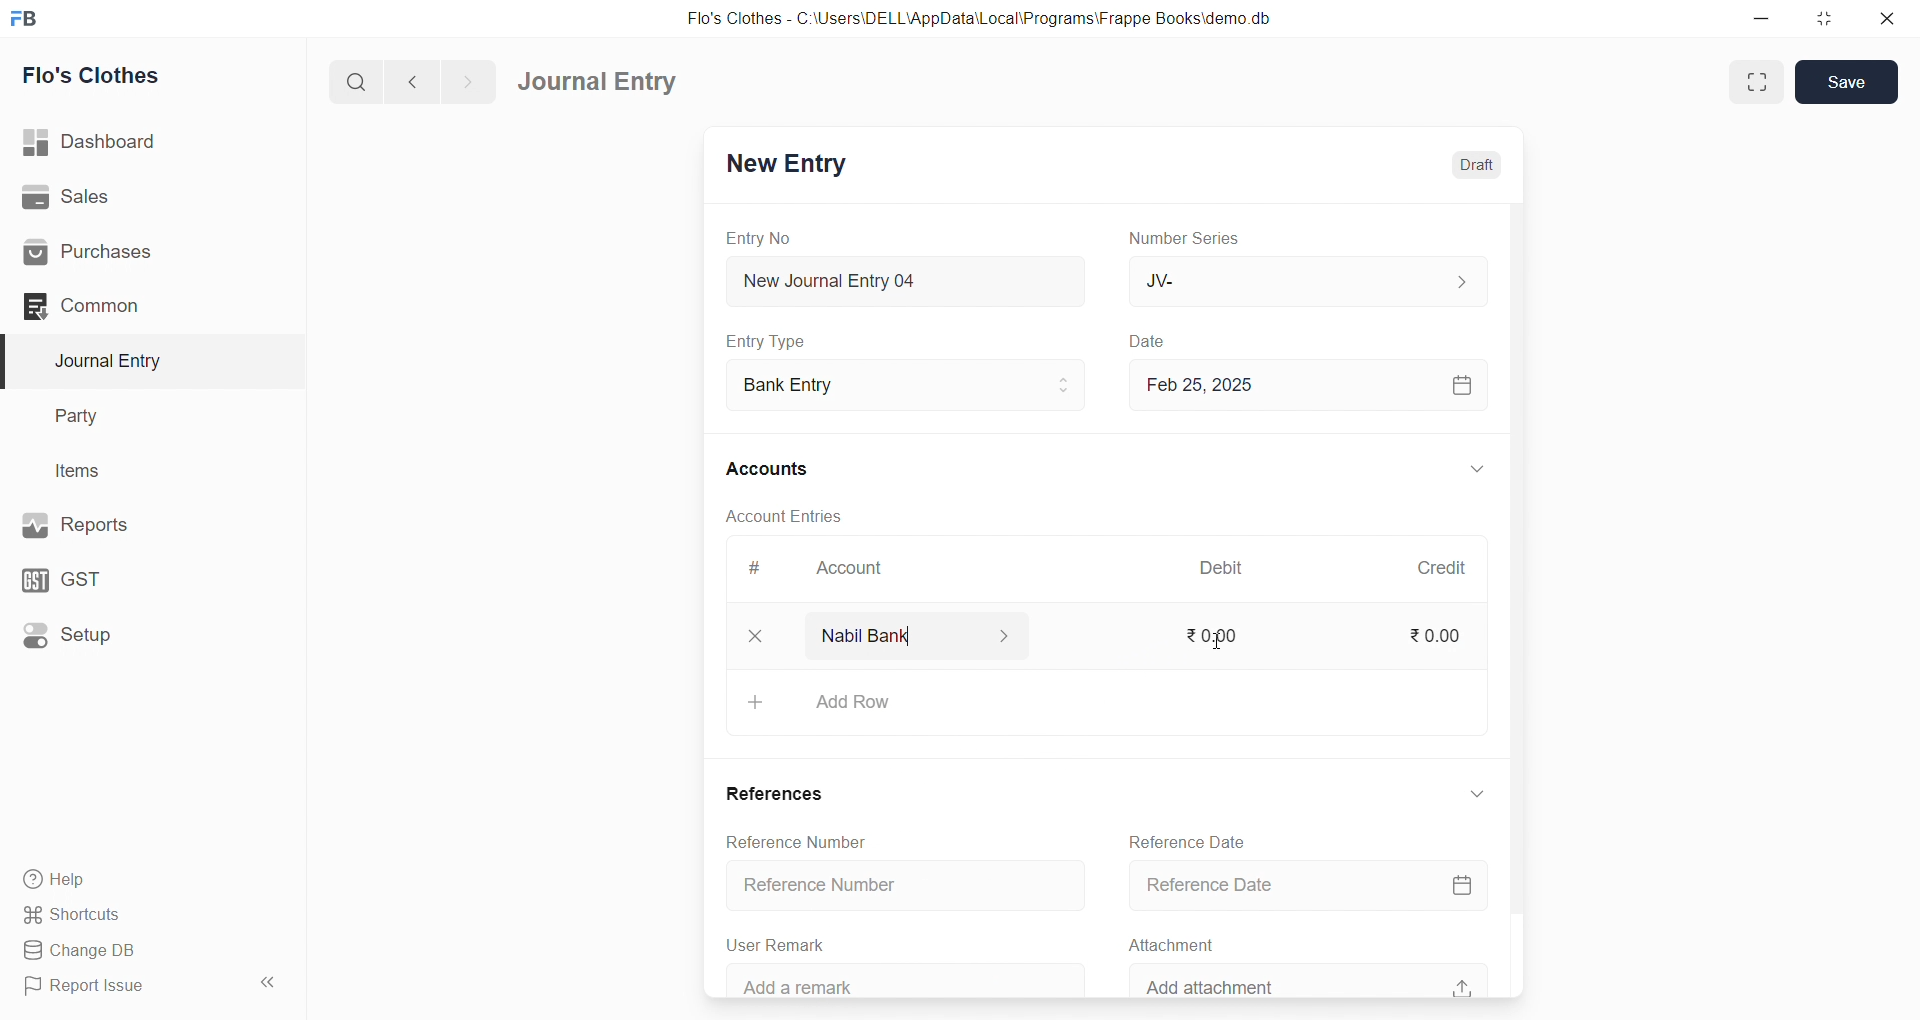  Describe the element at coordinates (143, 76) in the screenshot. I see `Flo's Clothes` at that location.